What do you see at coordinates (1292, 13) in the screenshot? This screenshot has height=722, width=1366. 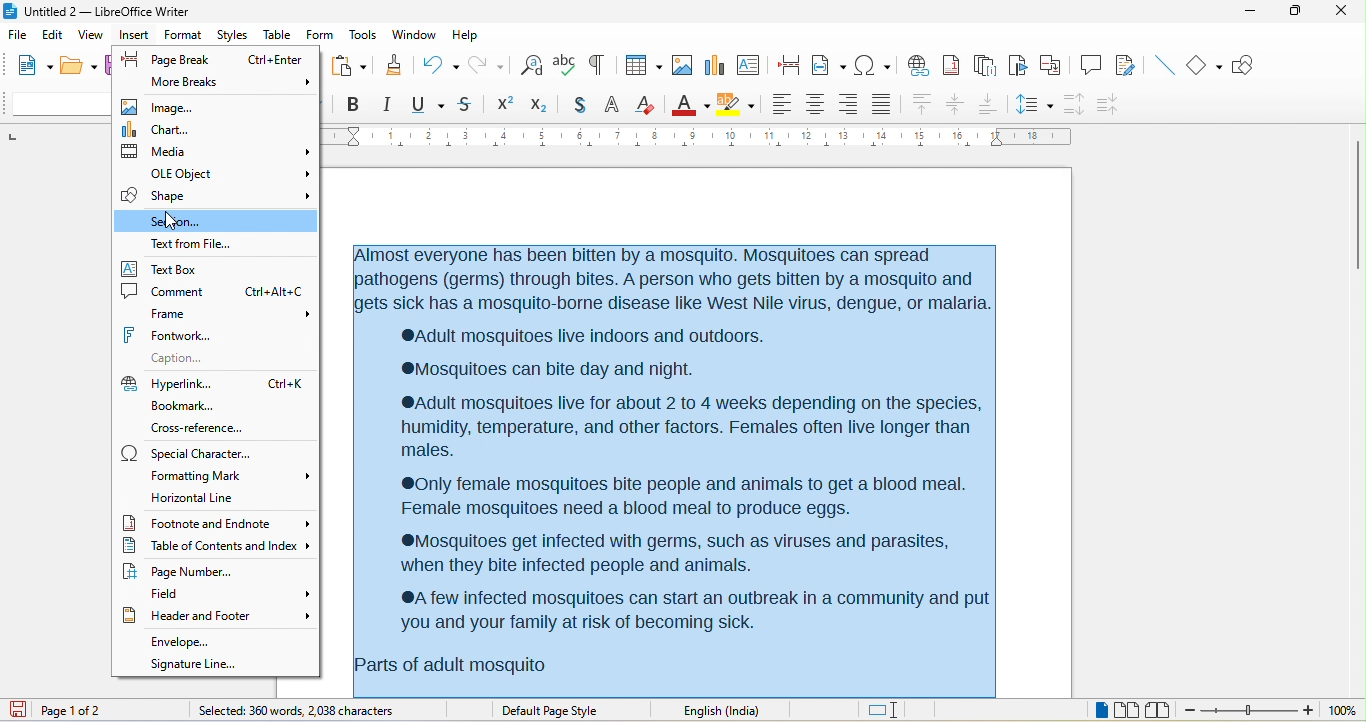 I see `maximize` at bounding box center [1292, 13].